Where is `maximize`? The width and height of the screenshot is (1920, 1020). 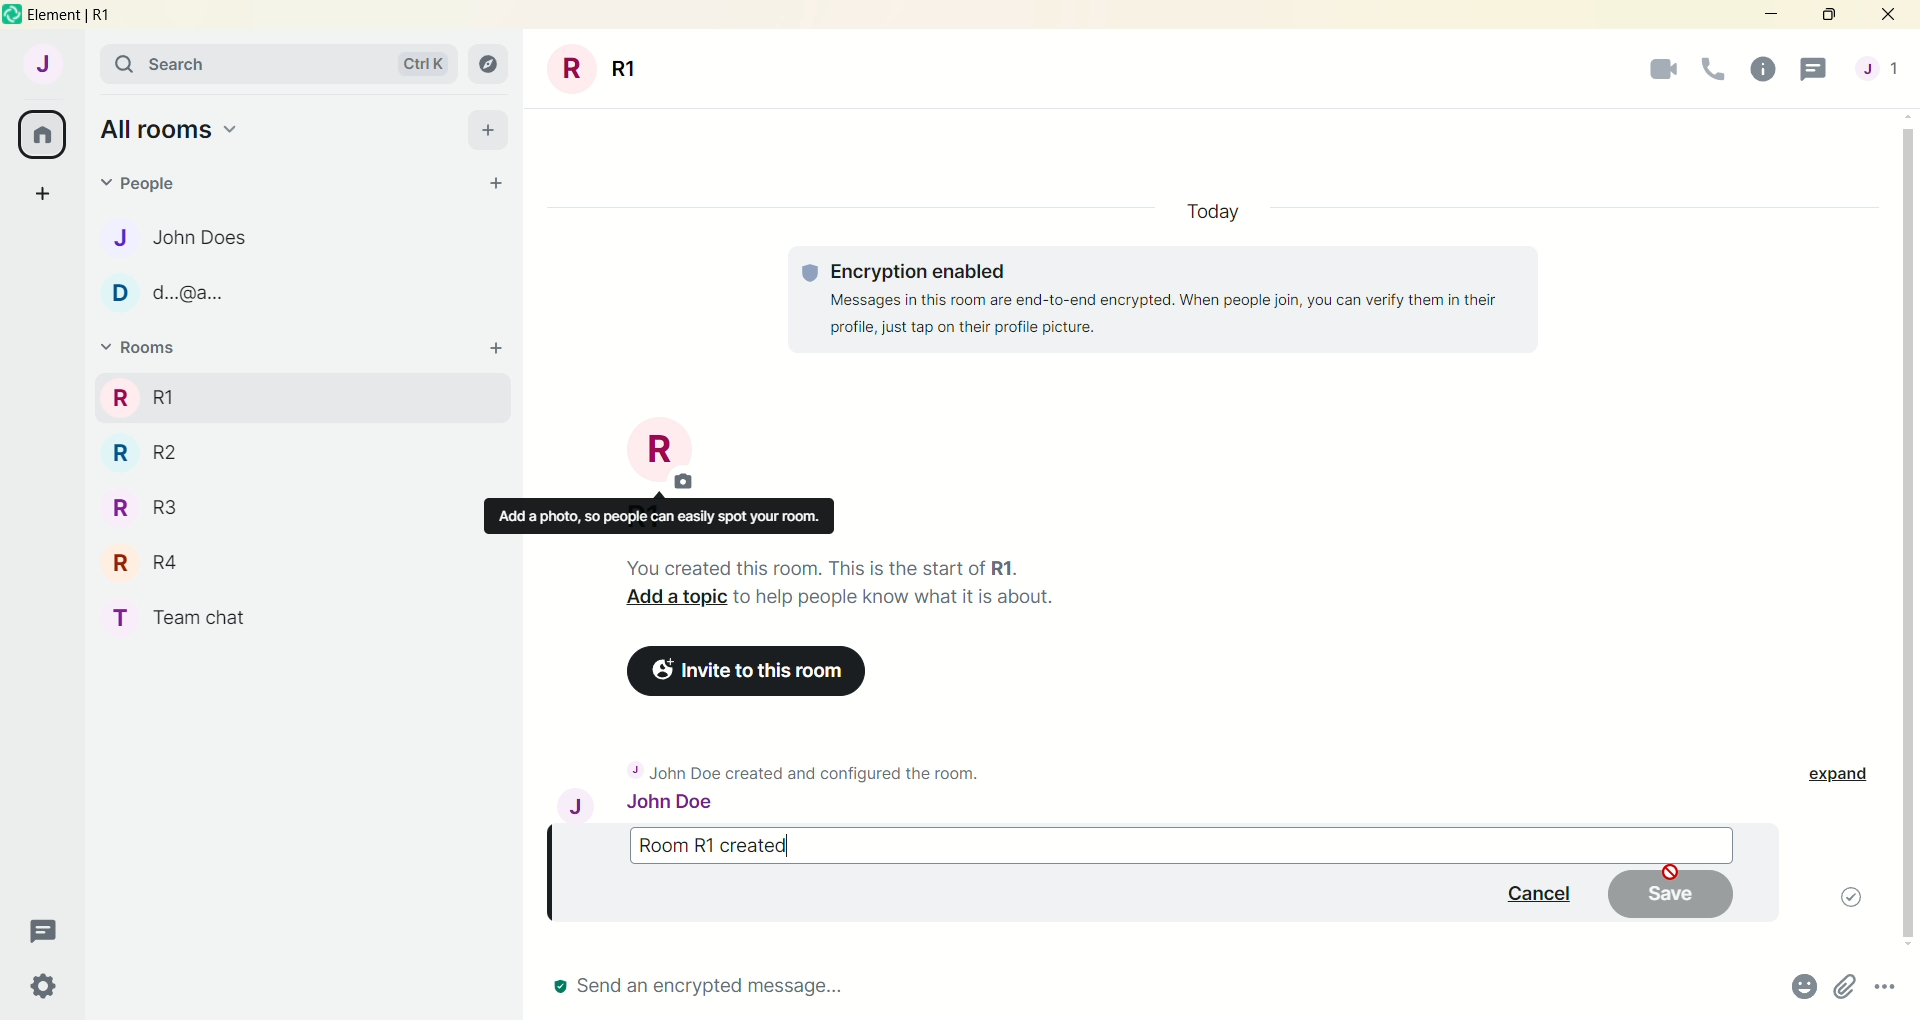
maximize is located at coordinates (1828, 17).